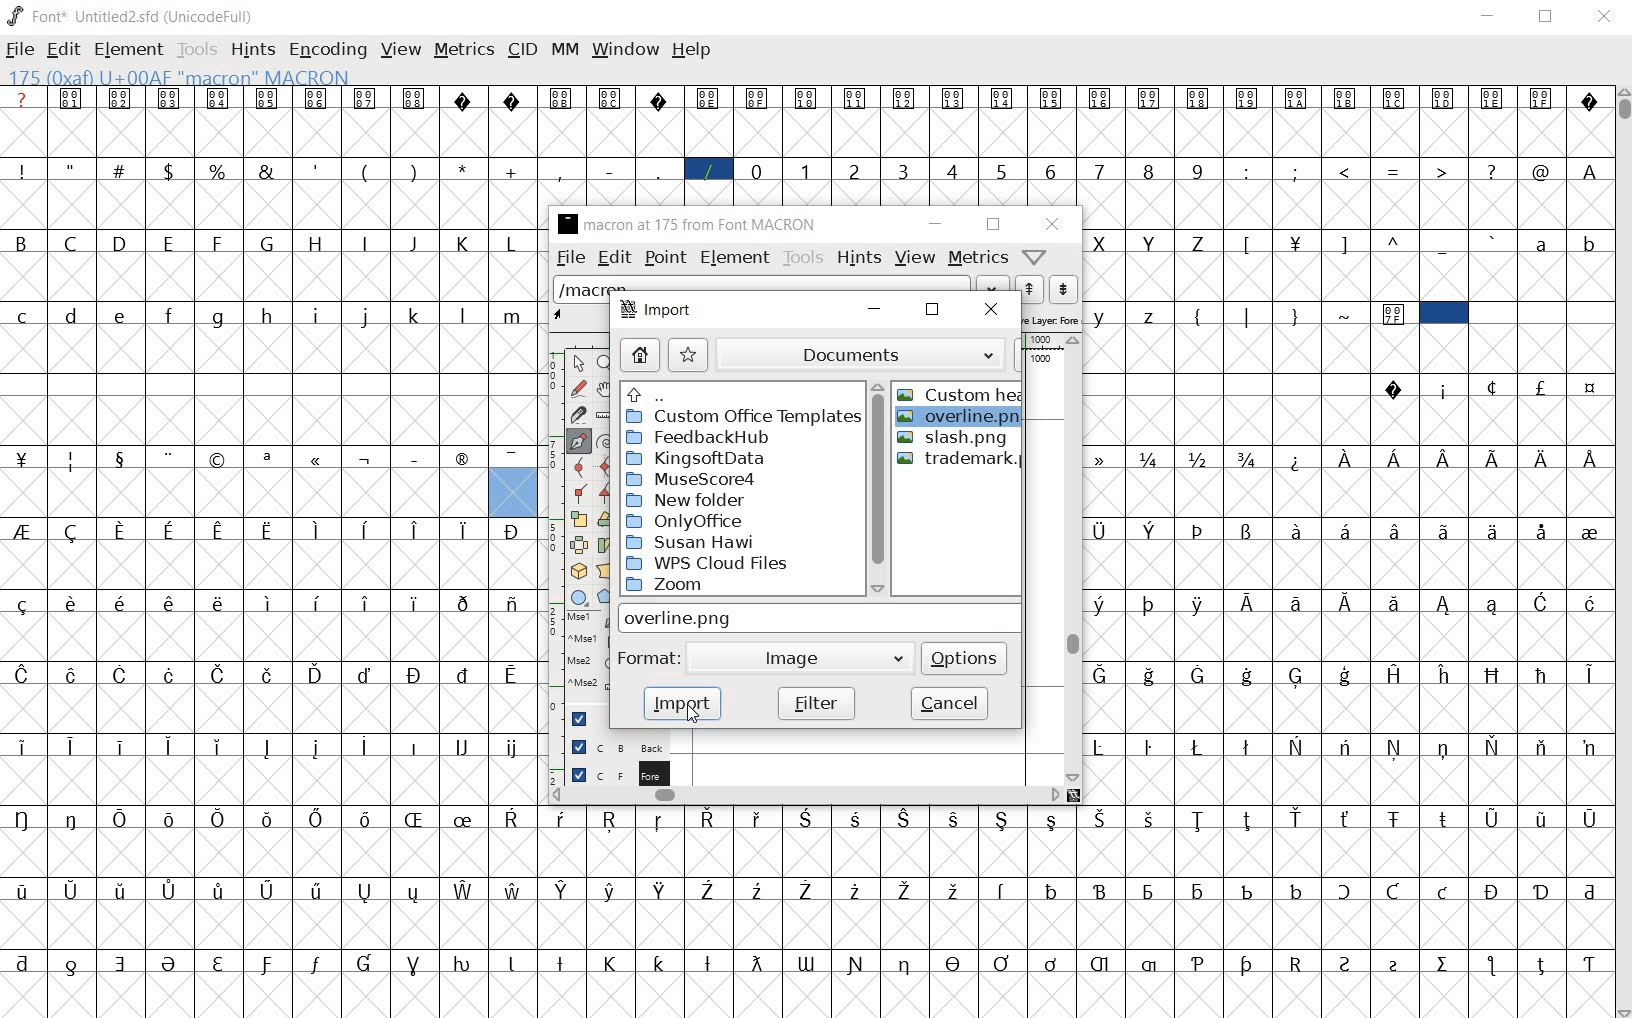  What do you see at coordinates (74, 745) in the screenshot?
I see `Symbol` at bounding box center [74, 745].